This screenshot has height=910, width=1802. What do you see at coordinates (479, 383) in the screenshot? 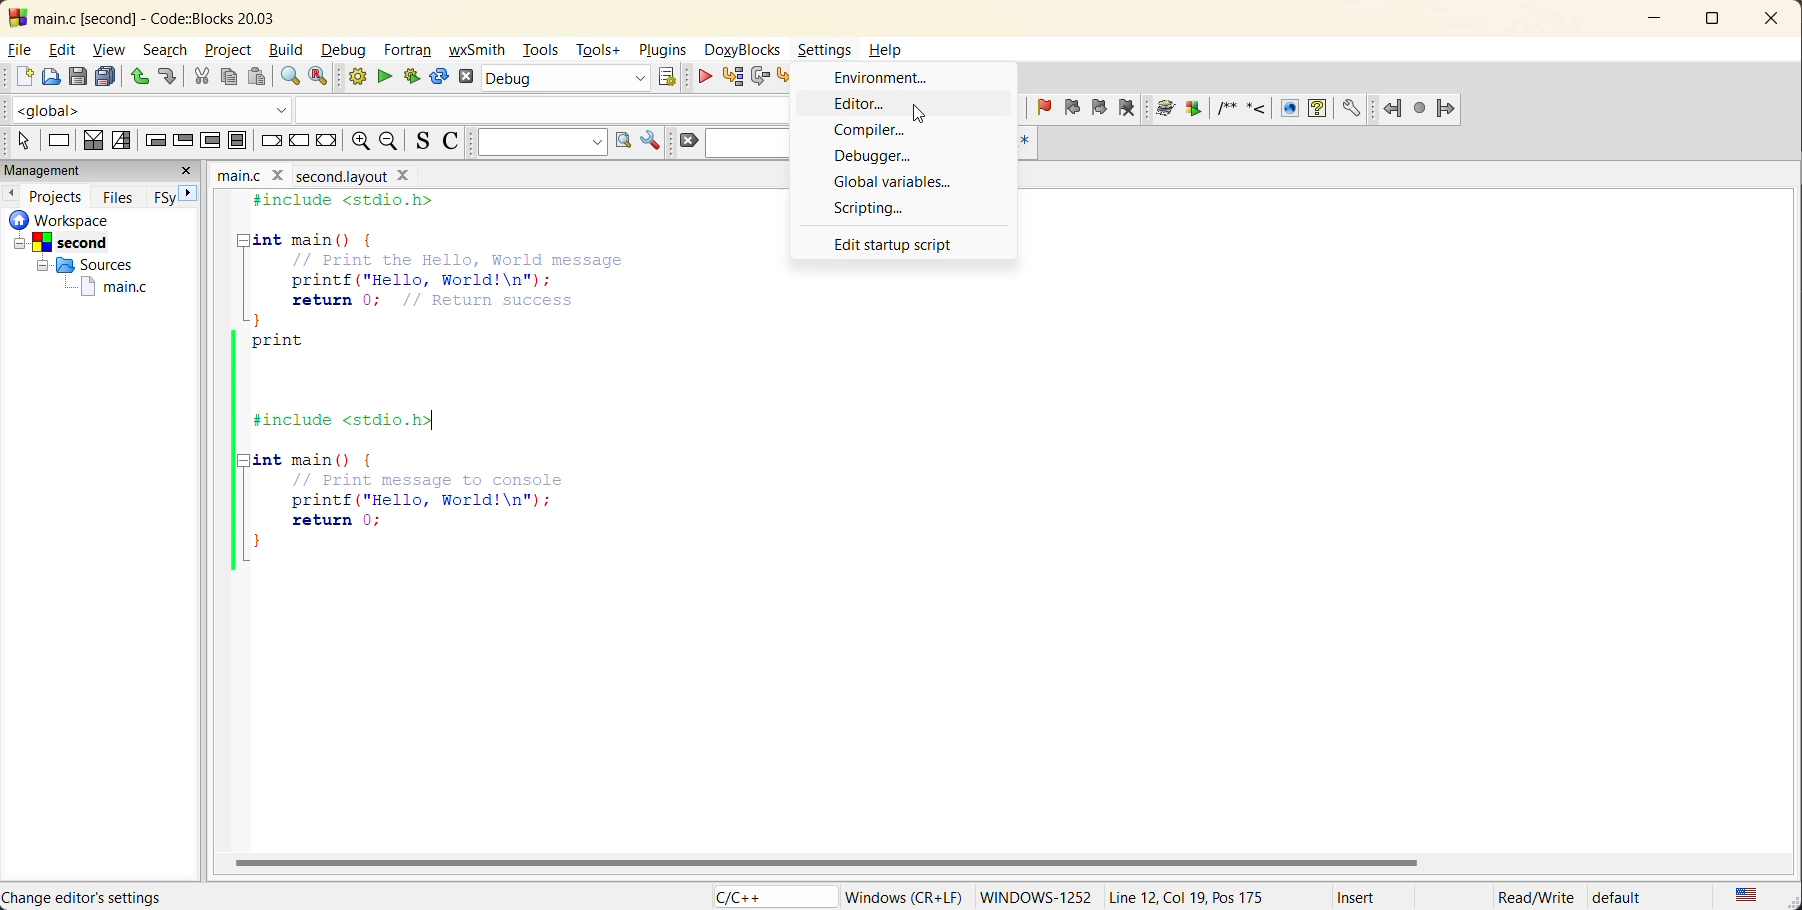
I see `code editor` at bounding box center [479, 383].